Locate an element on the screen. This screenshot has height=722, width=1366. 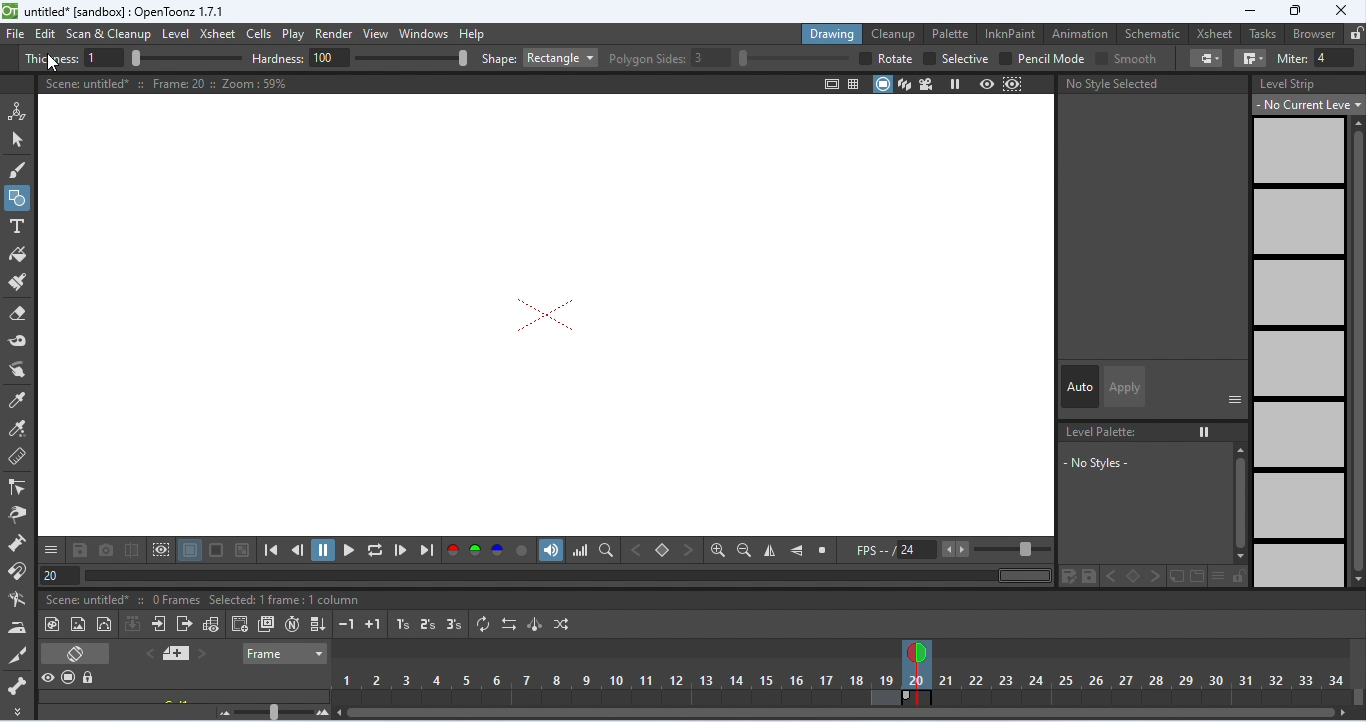
maximize is located at coordinates (1296, 11).